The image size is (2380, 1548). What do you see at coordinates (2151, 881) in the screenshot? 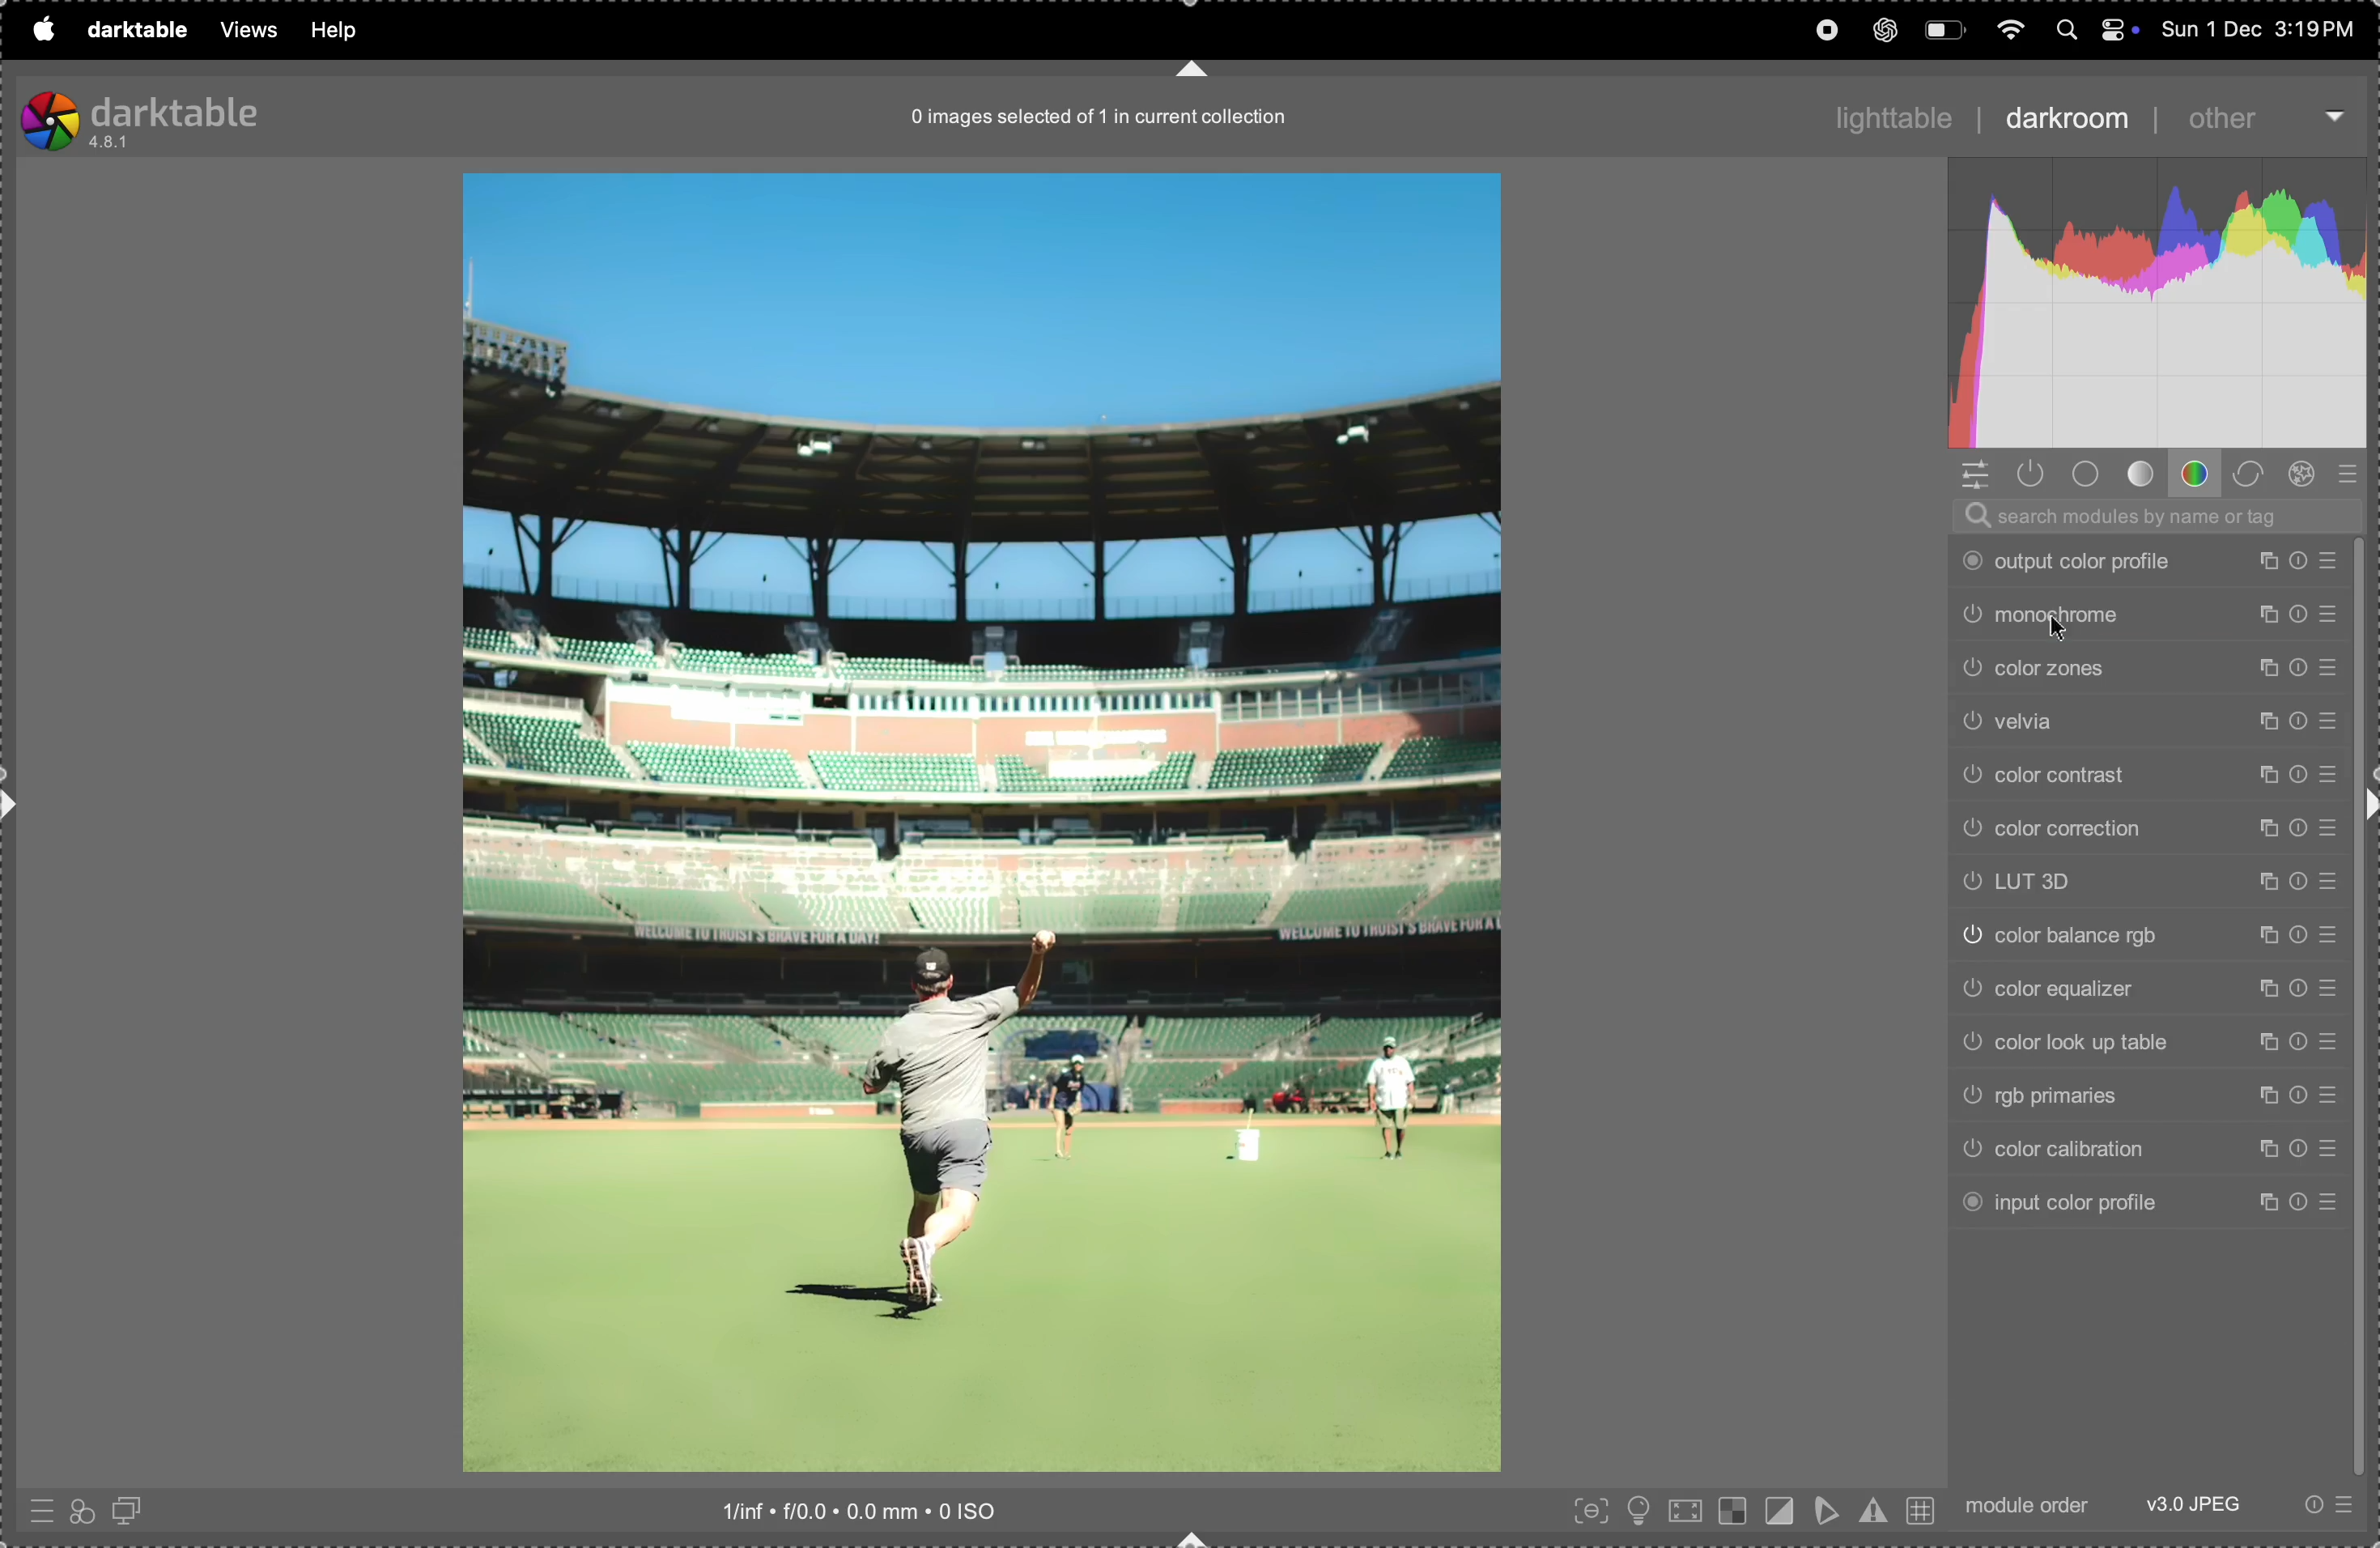
I see `Lut 3D` at bounding box center [2151, 881].